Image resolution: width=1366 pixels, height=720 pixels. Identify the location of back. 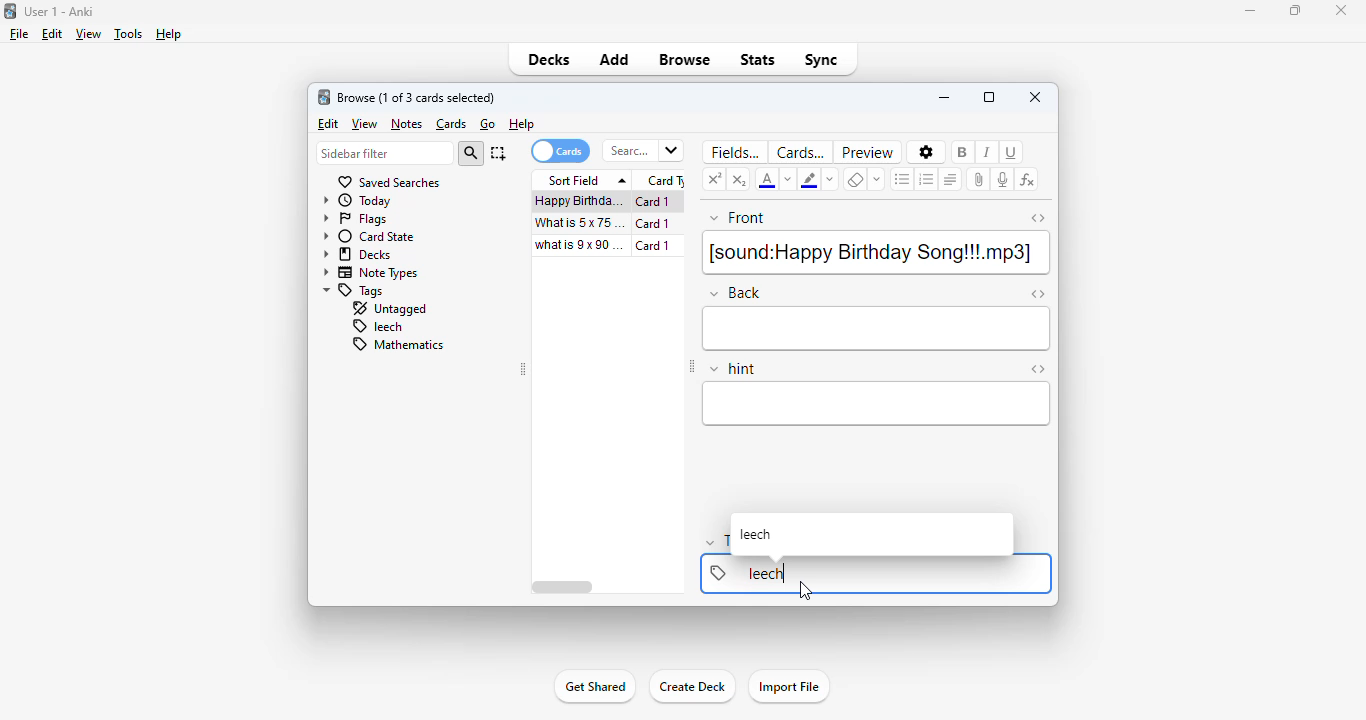
(734, 292).